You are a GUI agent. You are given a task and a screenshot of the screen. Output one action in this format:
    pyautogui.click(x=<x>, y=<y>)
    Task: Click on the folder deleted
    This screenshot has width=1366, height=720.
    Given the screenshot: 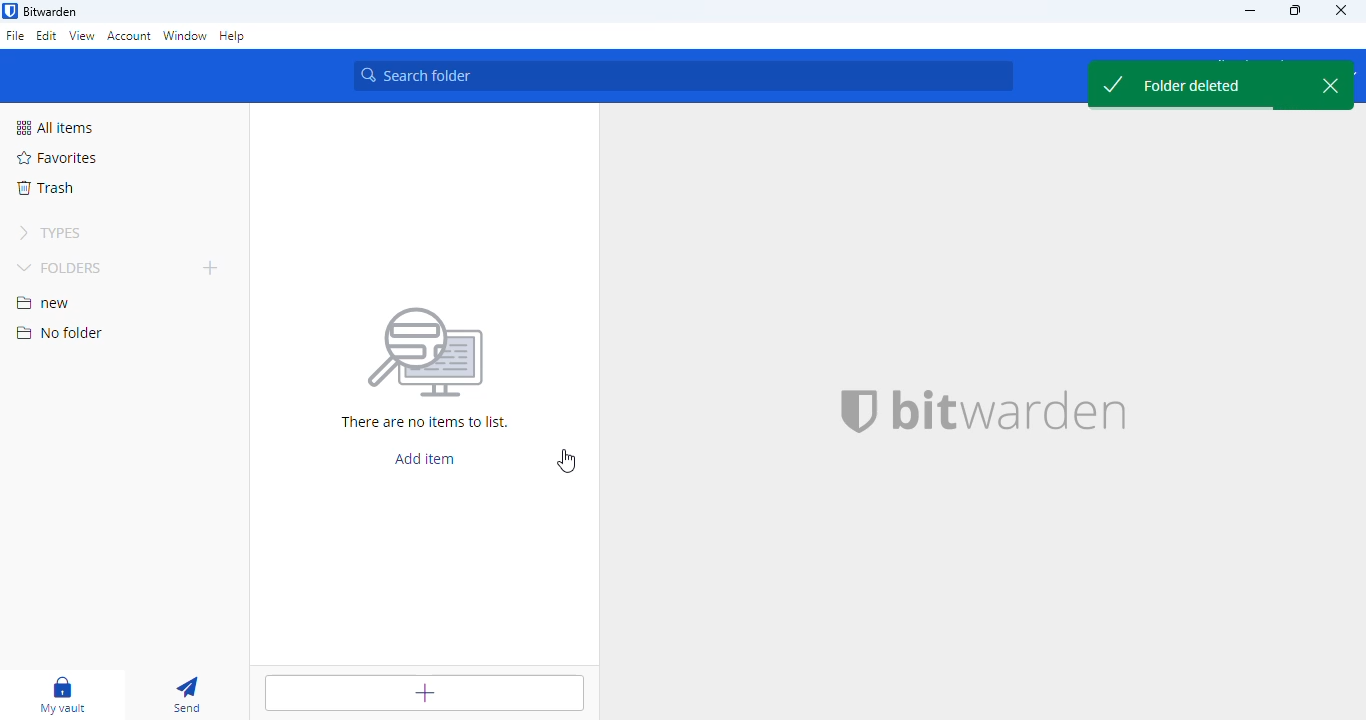 What is the action you would take?
    pyautogui.click(x=1221, y=86)
    